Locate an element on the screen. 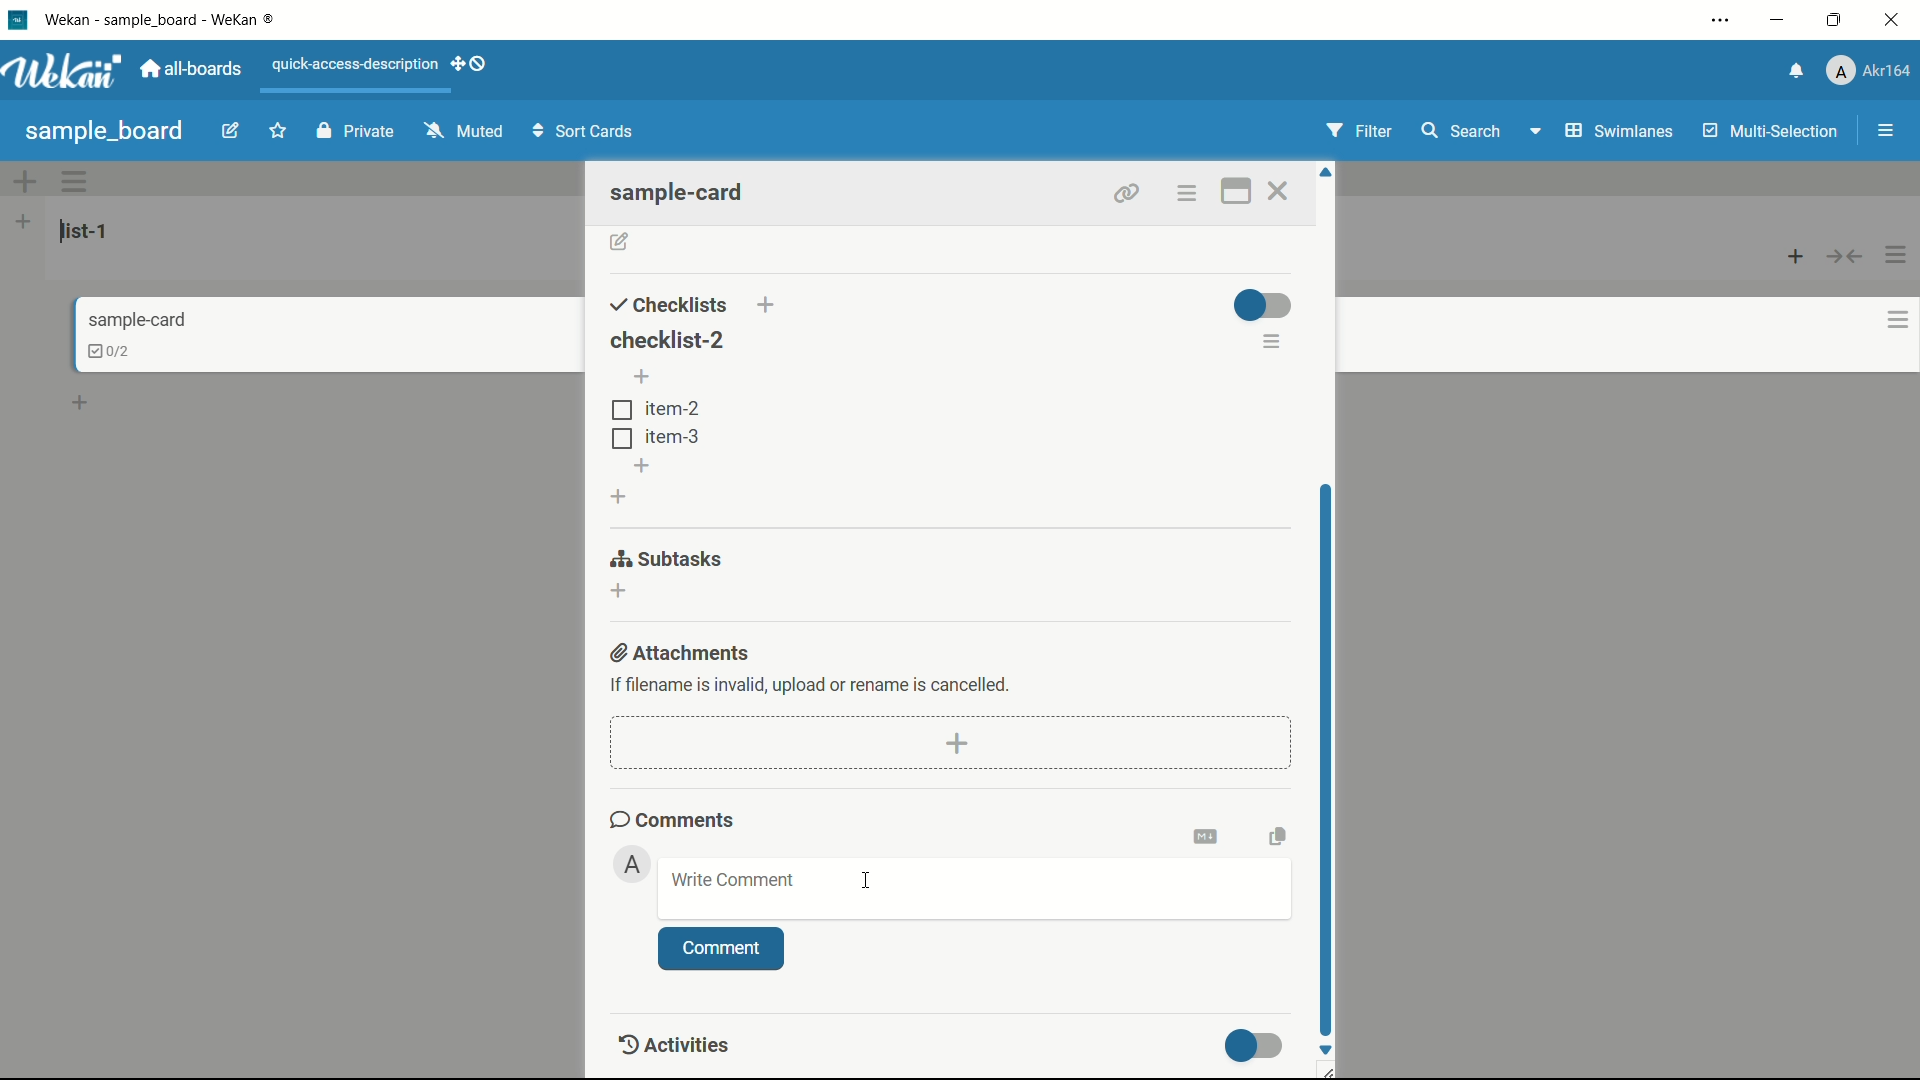  toggle button is located at coordinates (1256, 1045).